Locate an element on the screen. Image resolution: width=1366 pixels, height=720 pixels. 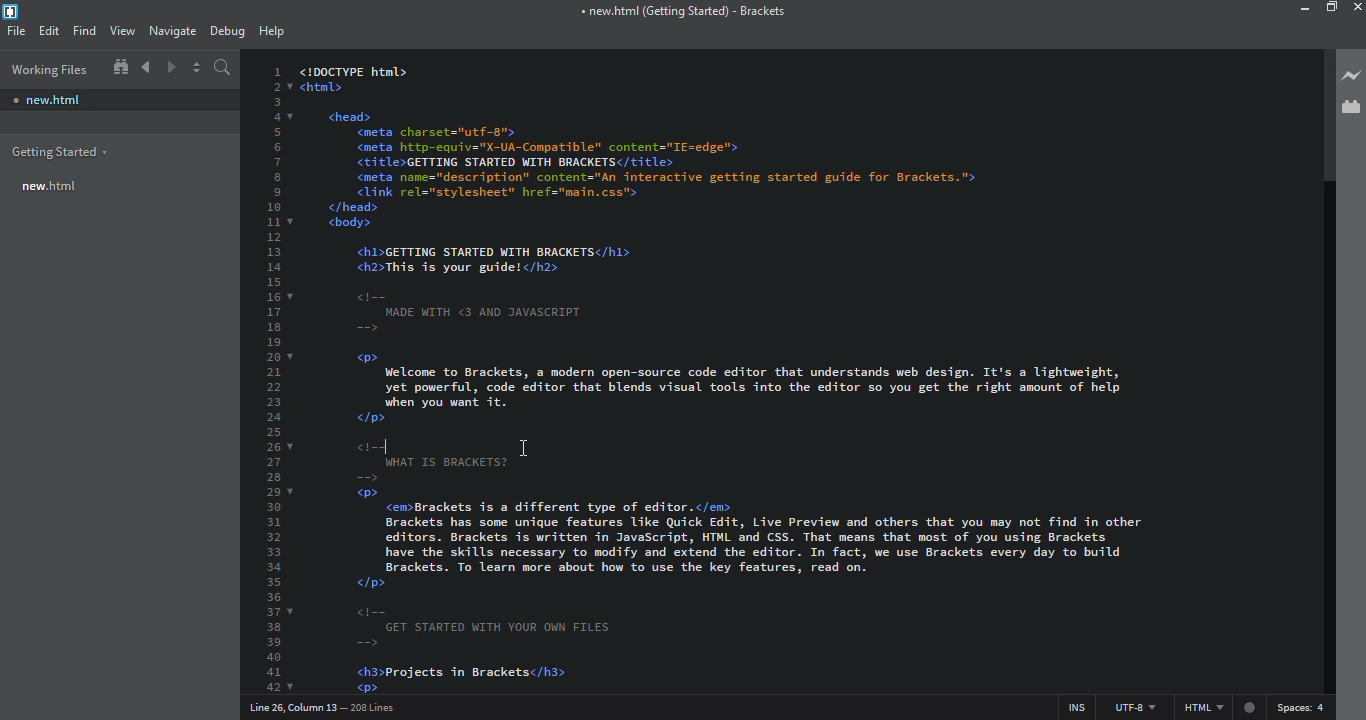
test code is located at coordinates (821, 580).